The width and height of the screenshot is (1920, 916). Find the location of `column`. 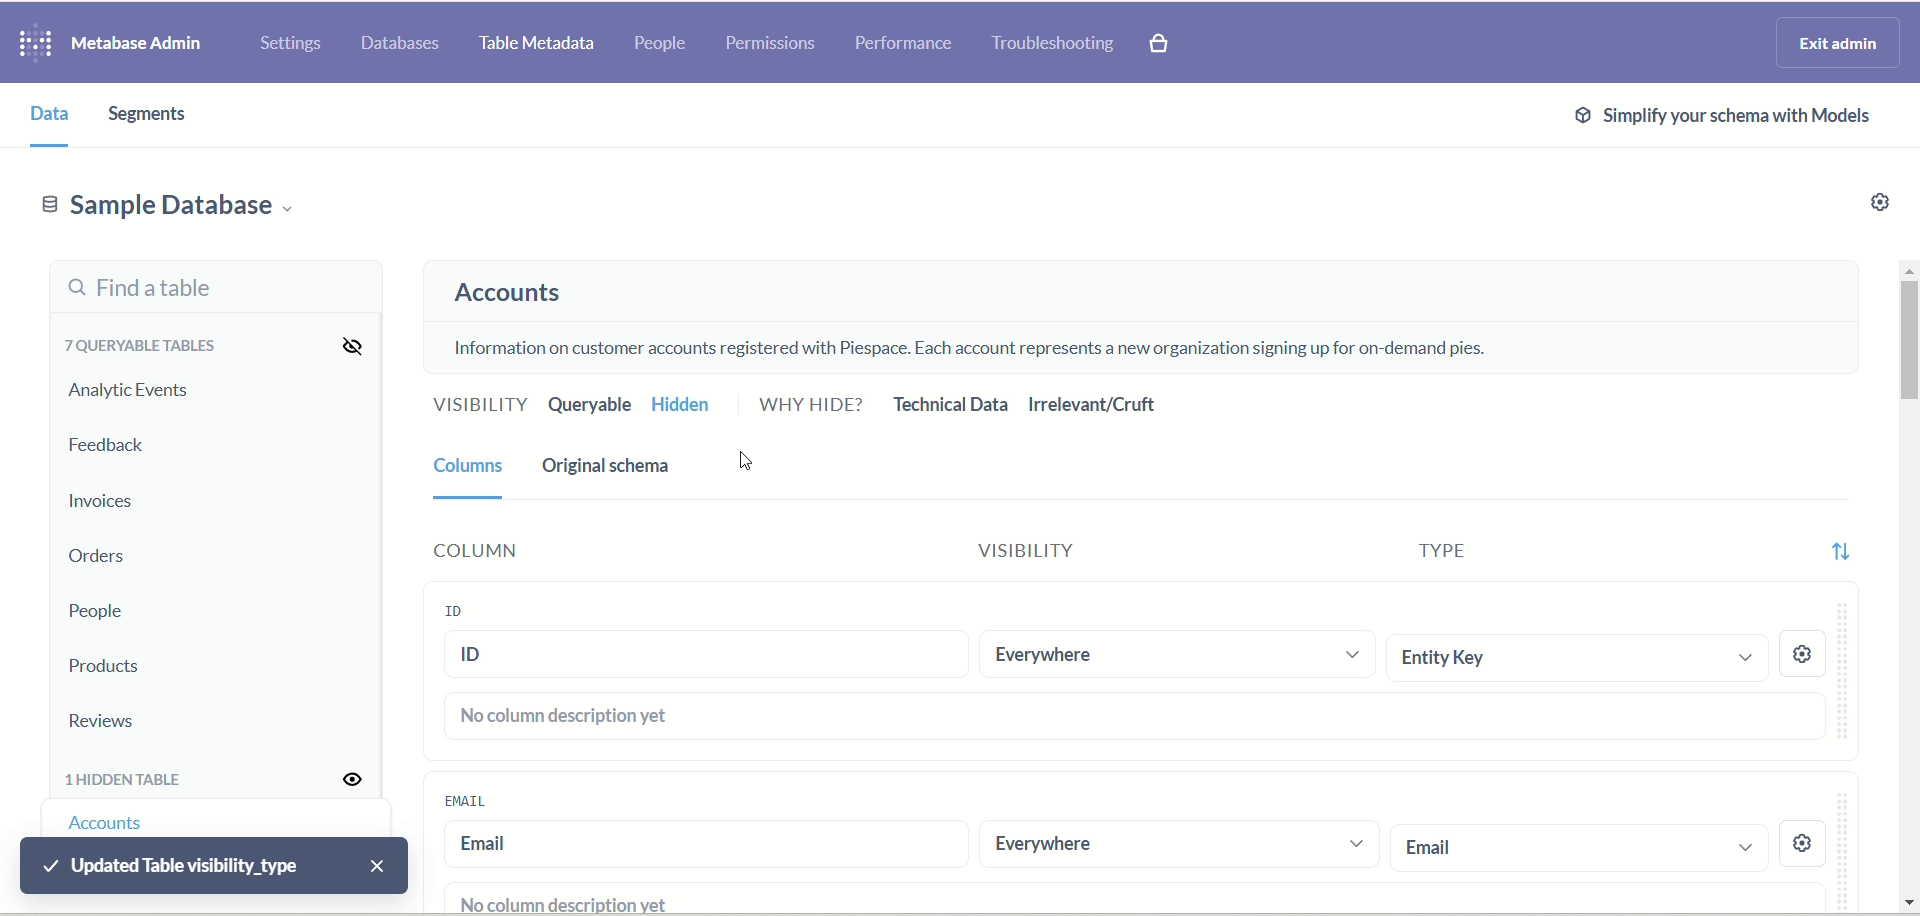

column is located at coordinates (467, 553).